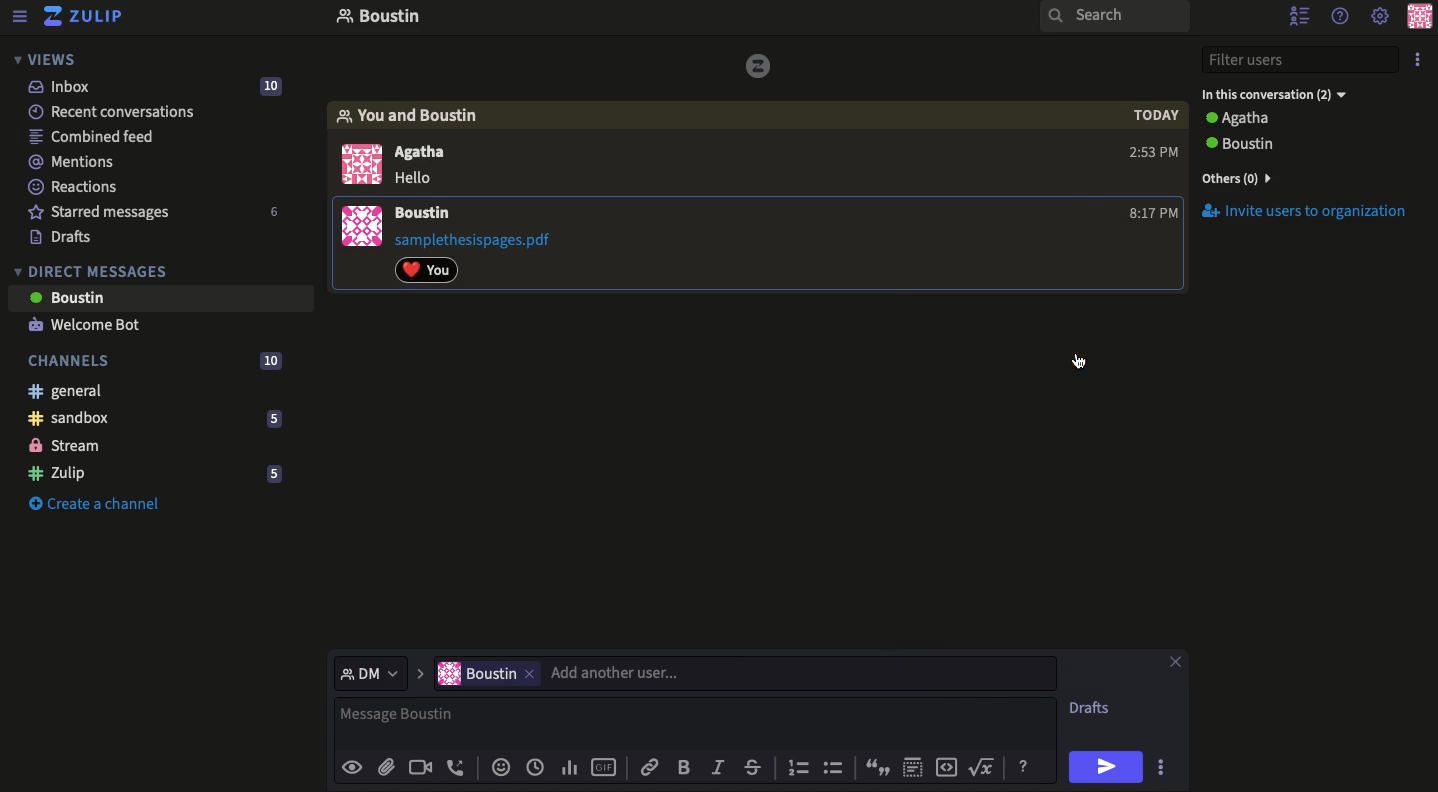  Describe the element at coordinates (169, 86) in the screenshot. I see `Inbox` at that location.